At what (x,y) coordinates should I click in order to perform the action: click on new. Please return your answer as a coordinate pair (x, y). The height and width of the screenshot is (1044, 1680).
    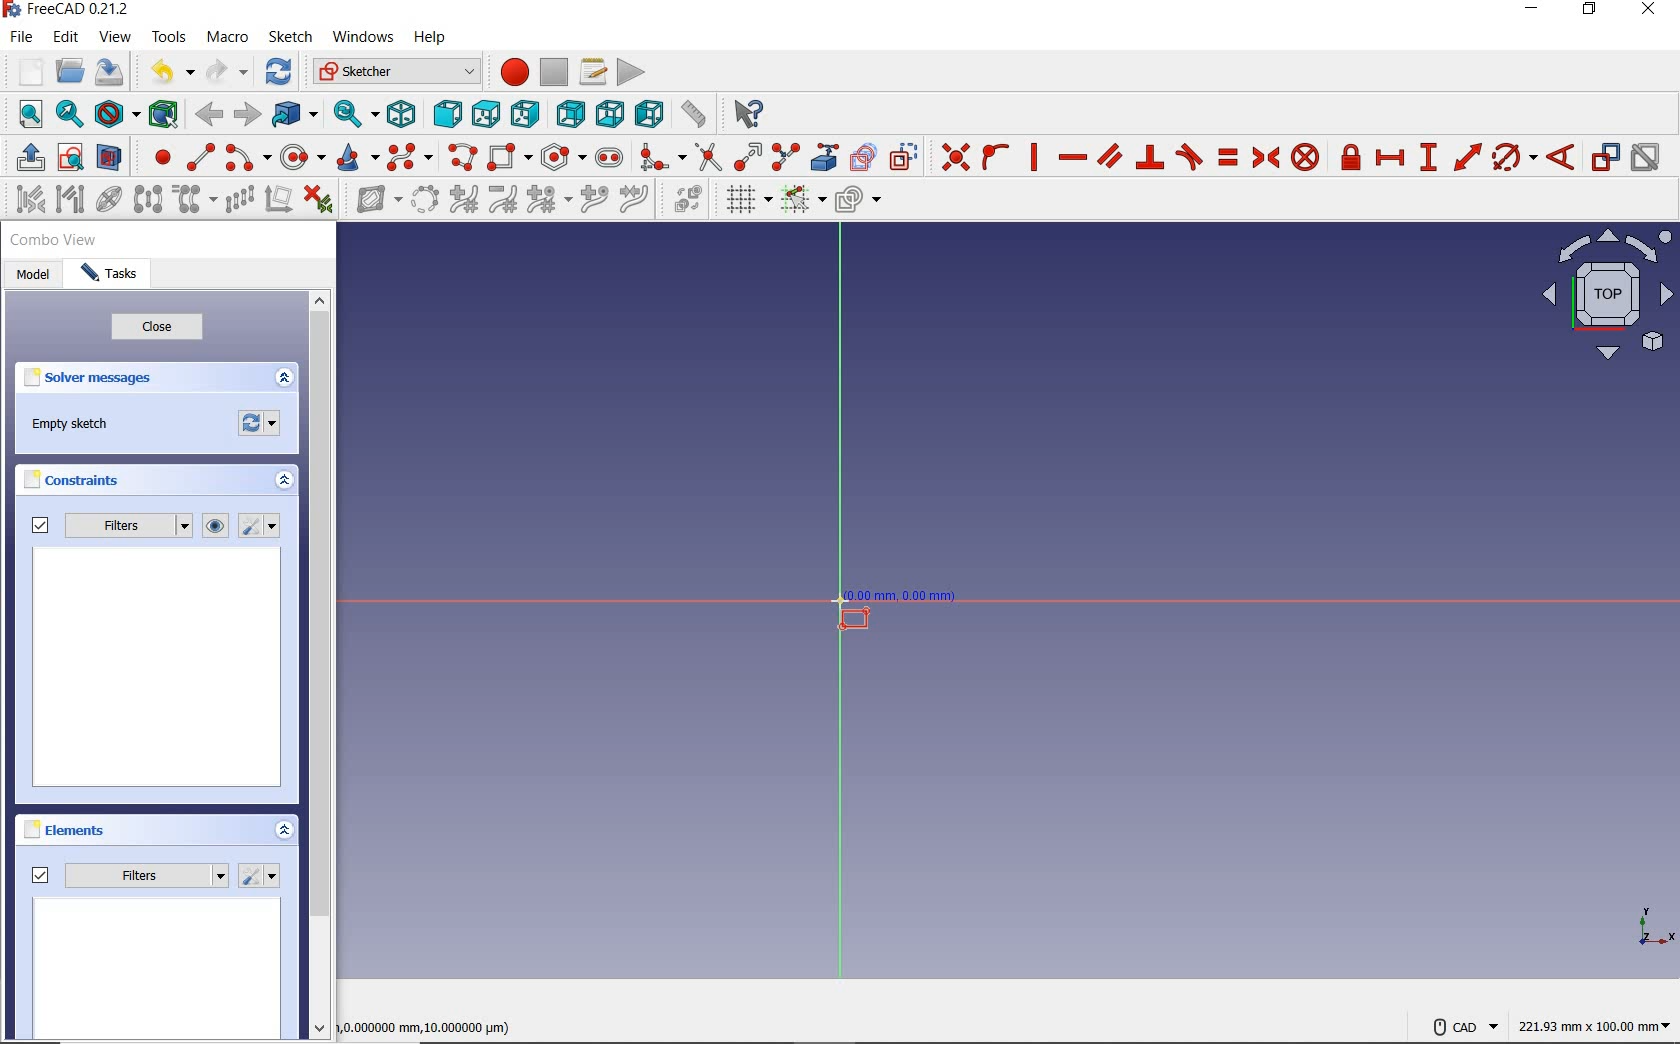
    Looking at the image, I should click on (24, 69).